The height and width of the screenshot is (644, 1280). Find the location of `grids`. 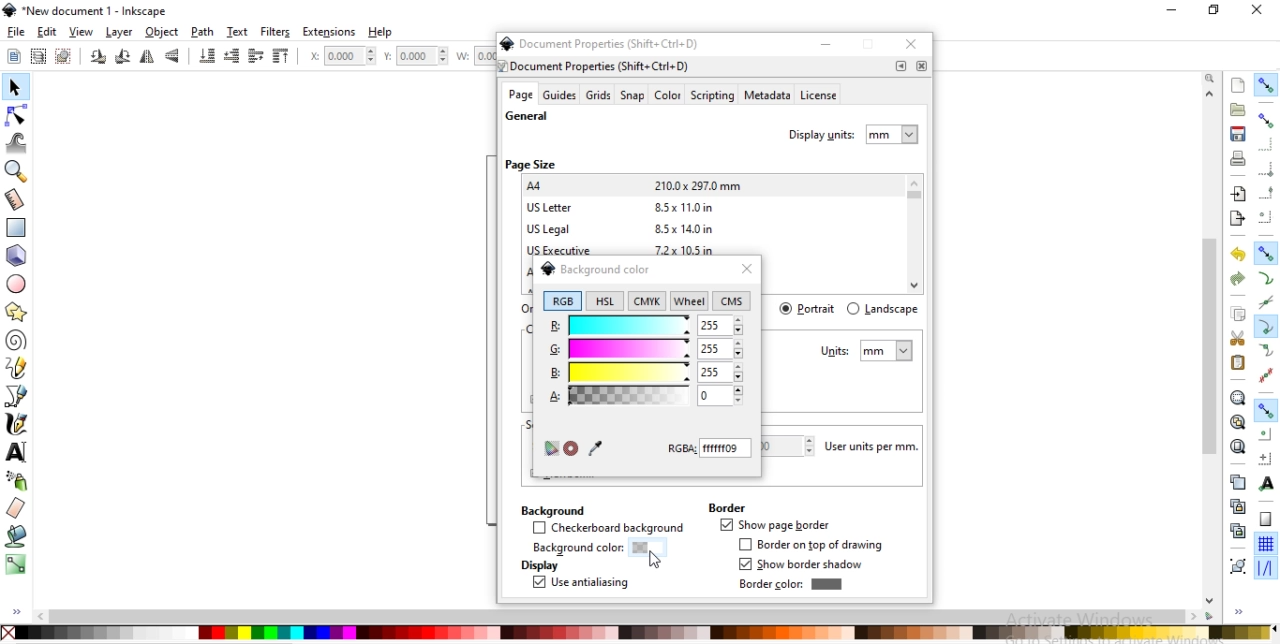

grids is located at coordinates (598, 95).